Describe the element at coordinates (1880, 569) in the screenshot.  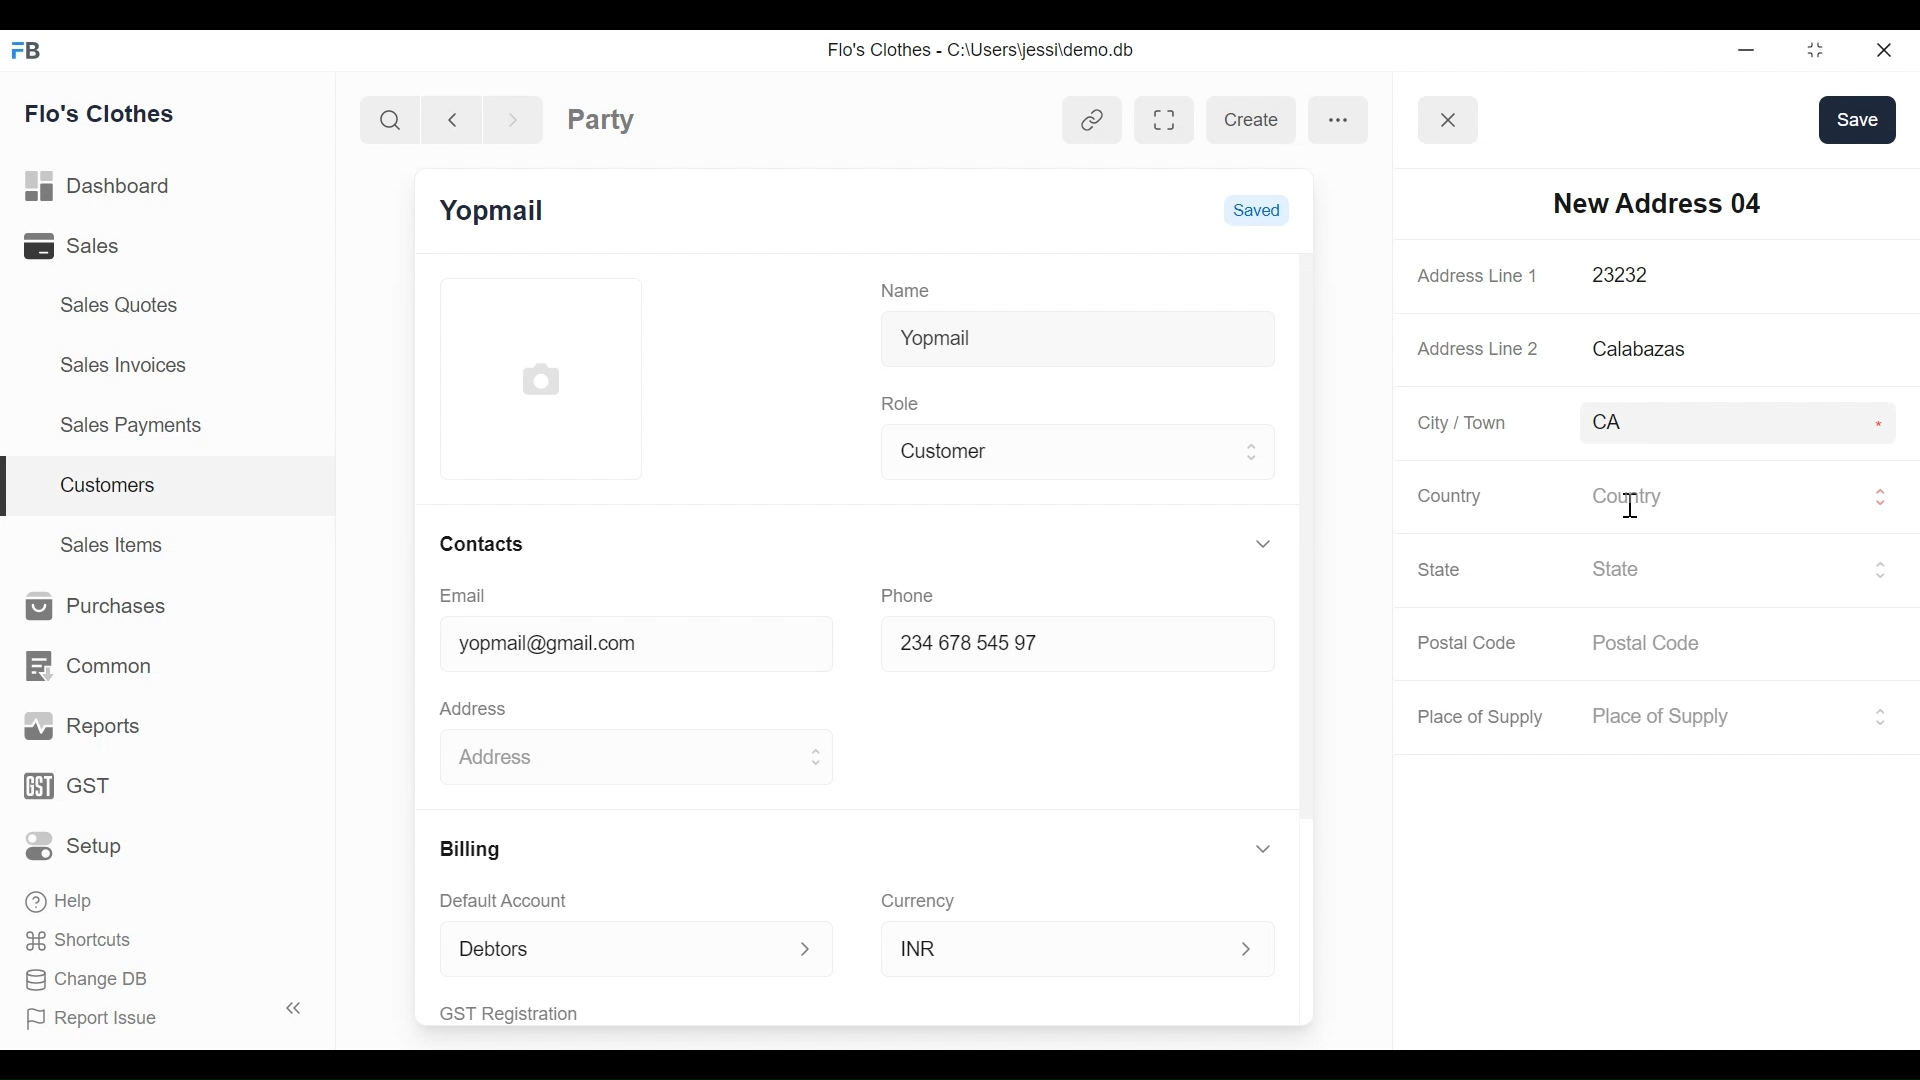
I see `Expand` at that location.